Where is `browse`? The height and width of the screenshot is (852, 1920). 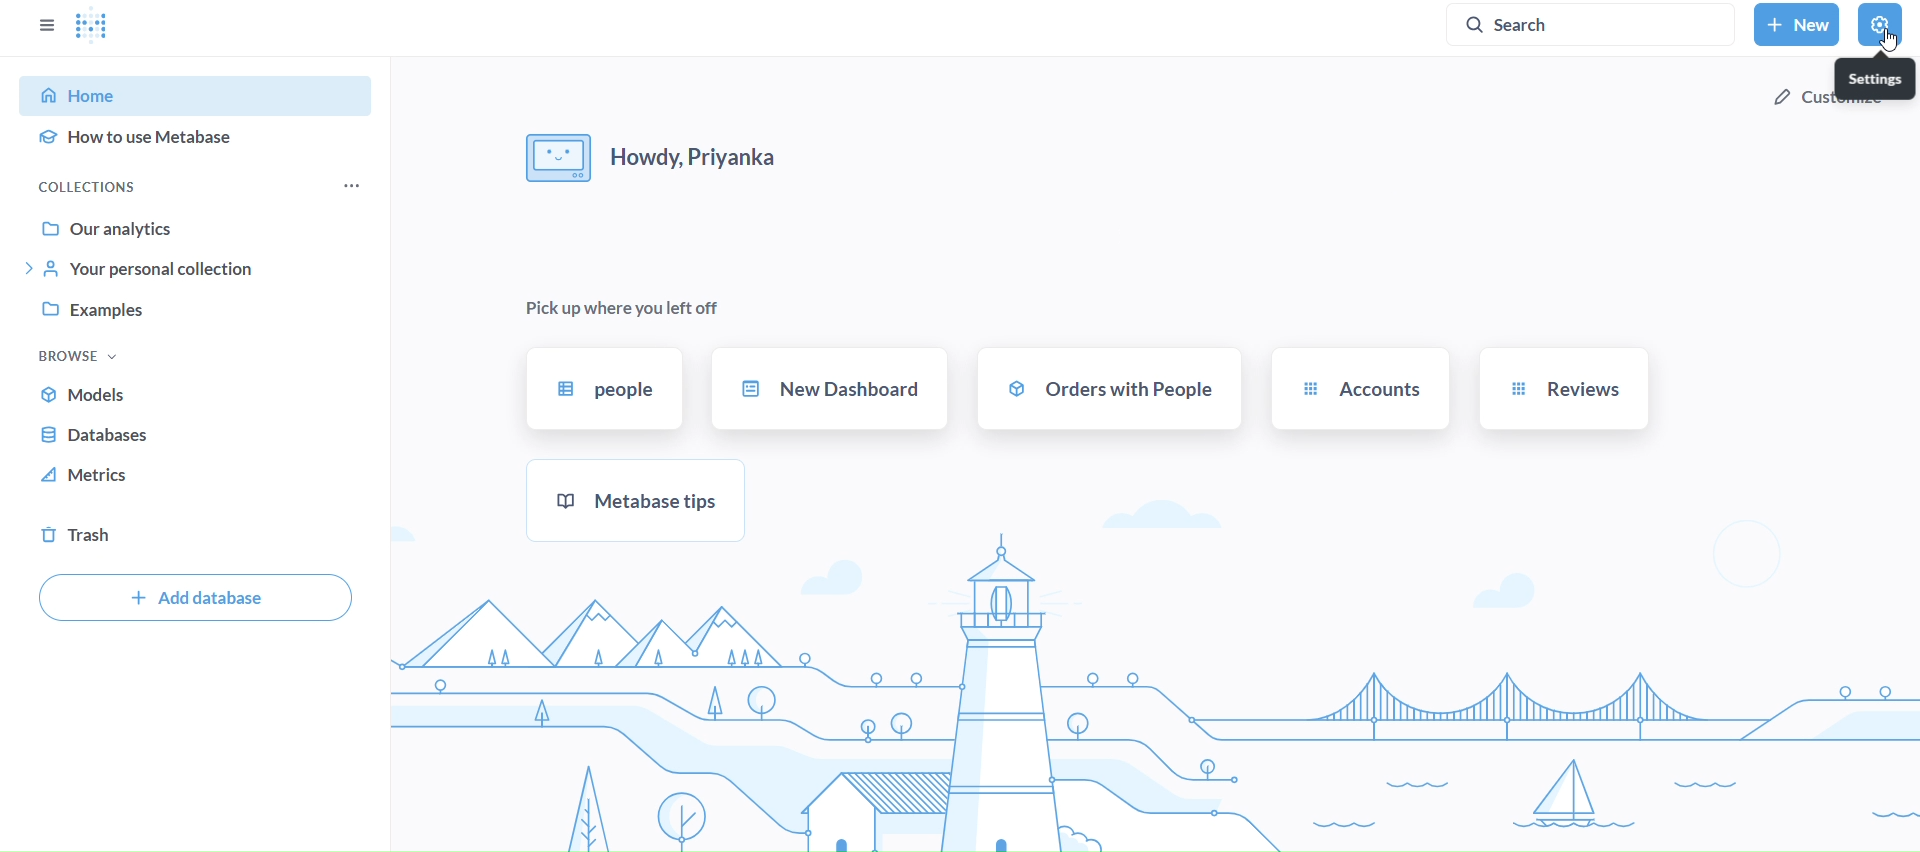 browse is located at coordinates (80, 354).